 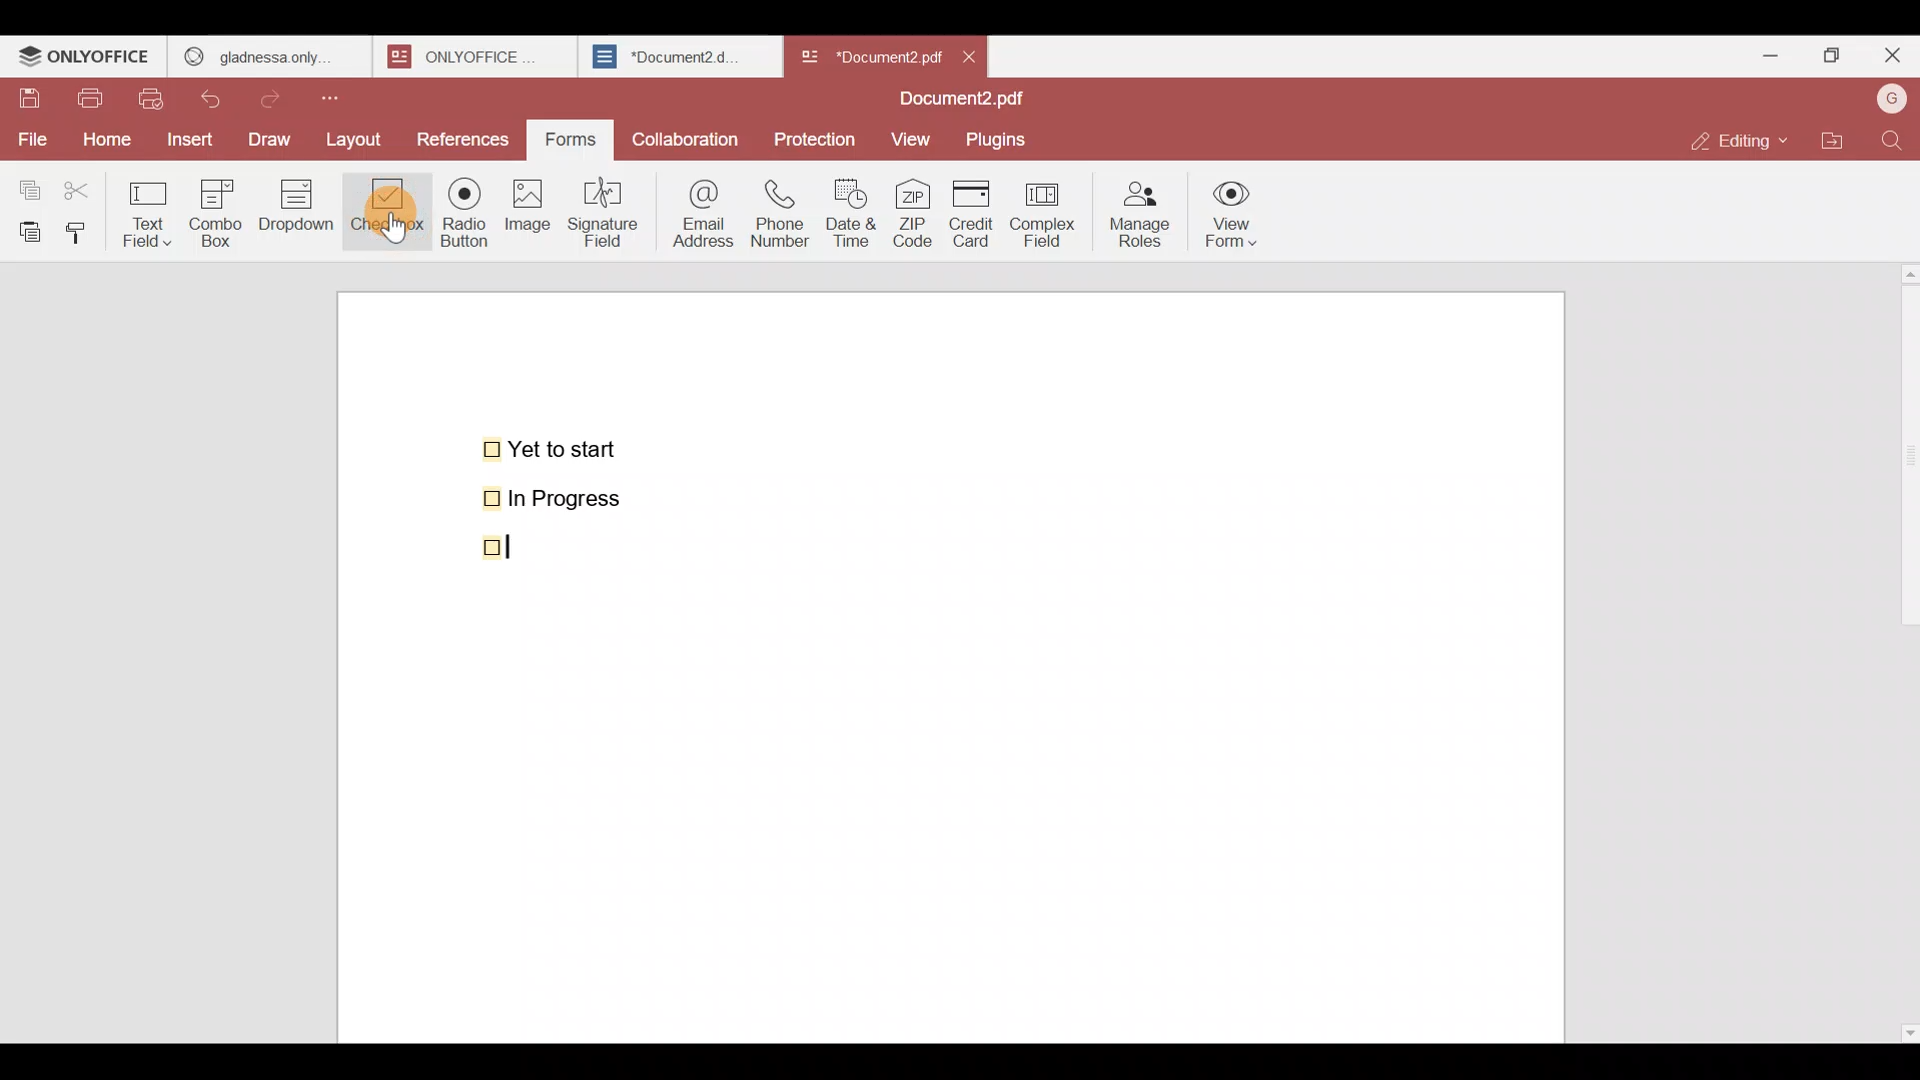 What do you see at coordinates (32, 137) in the screenshot?
I see `File` at bounding box center [32, 137].